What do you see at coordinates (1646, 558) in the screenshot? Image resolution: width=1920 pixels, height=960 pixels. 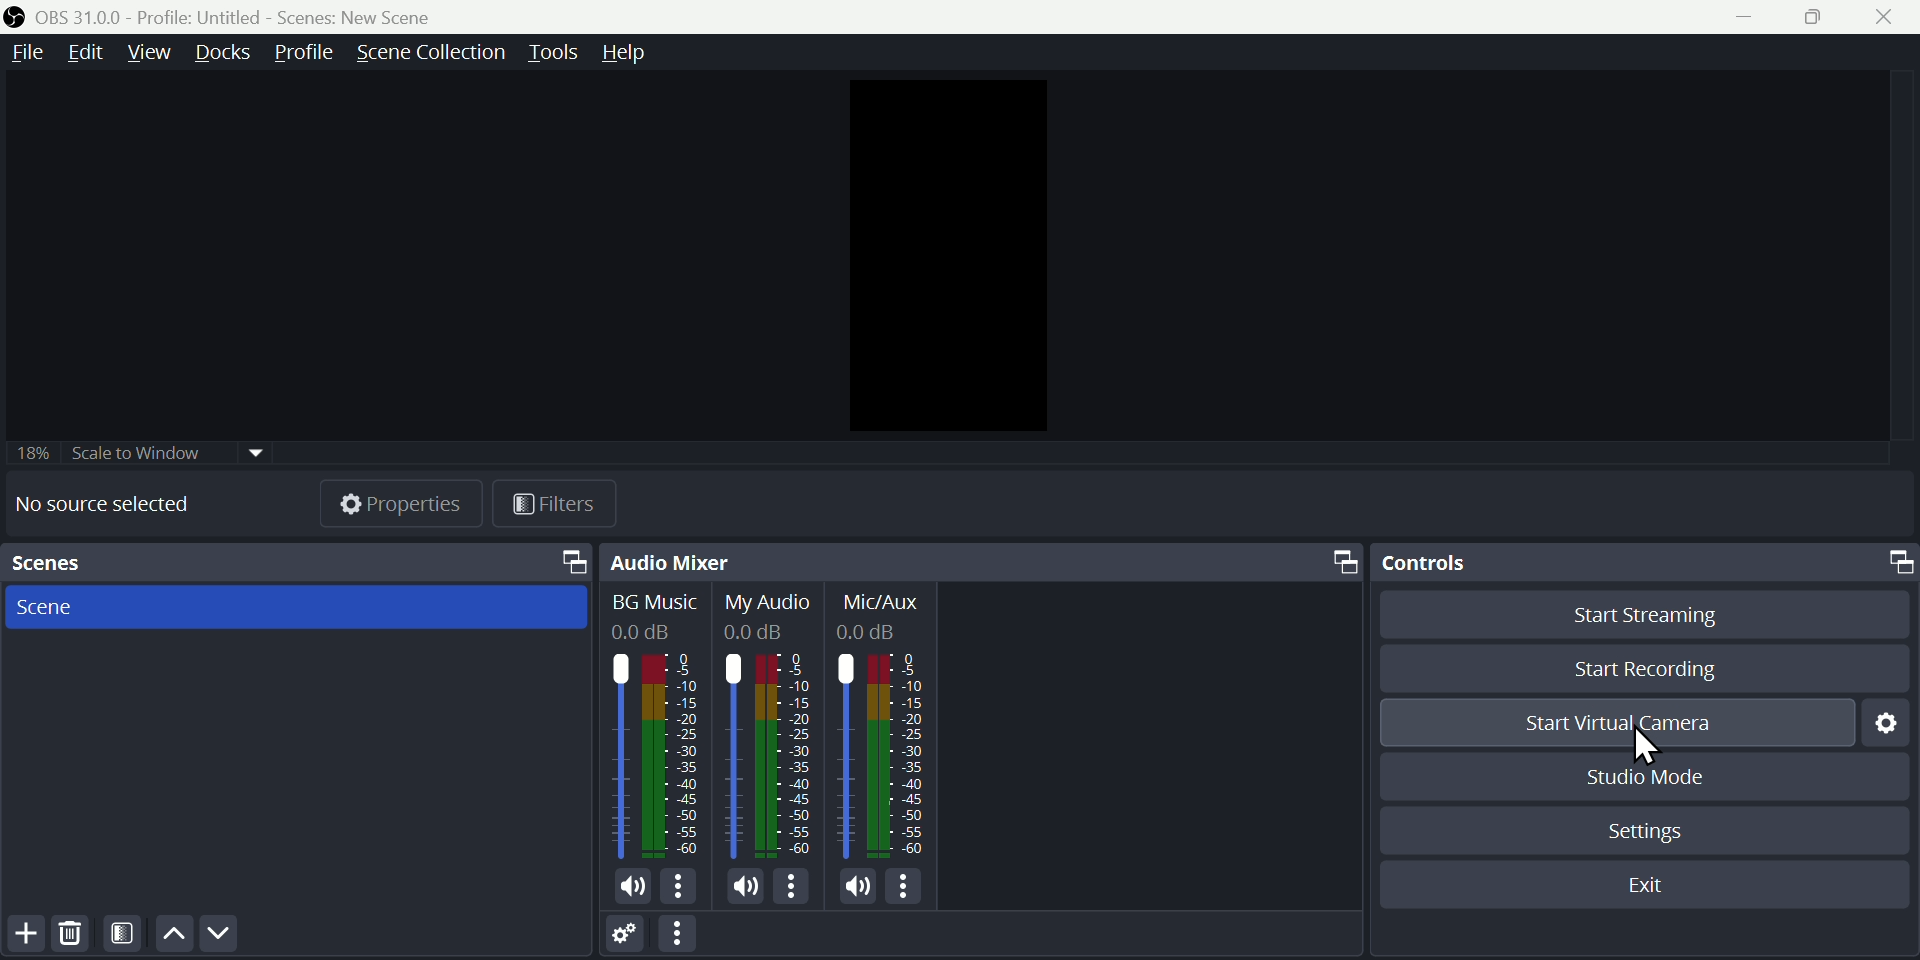 I see `Controls` at bounding box center [1646, 558].